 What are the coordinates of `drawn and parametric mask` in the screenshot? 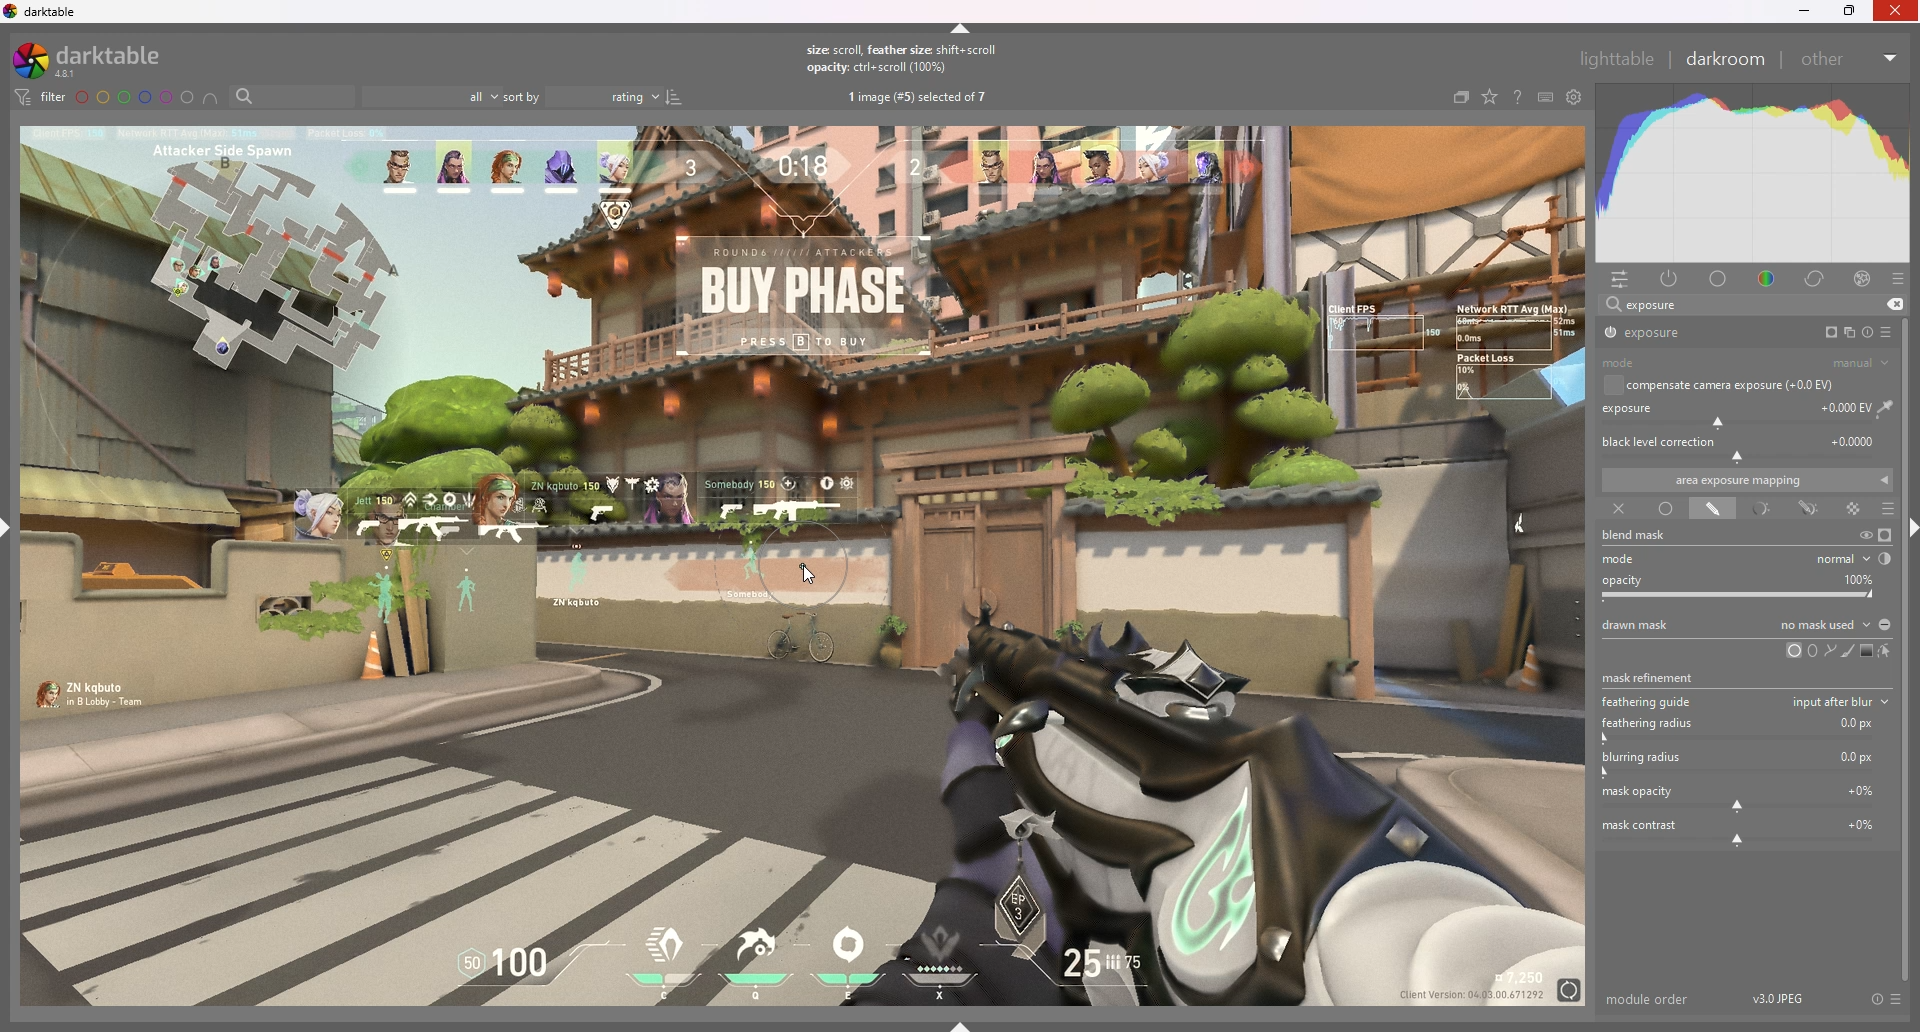 It's located at (1812, 509).